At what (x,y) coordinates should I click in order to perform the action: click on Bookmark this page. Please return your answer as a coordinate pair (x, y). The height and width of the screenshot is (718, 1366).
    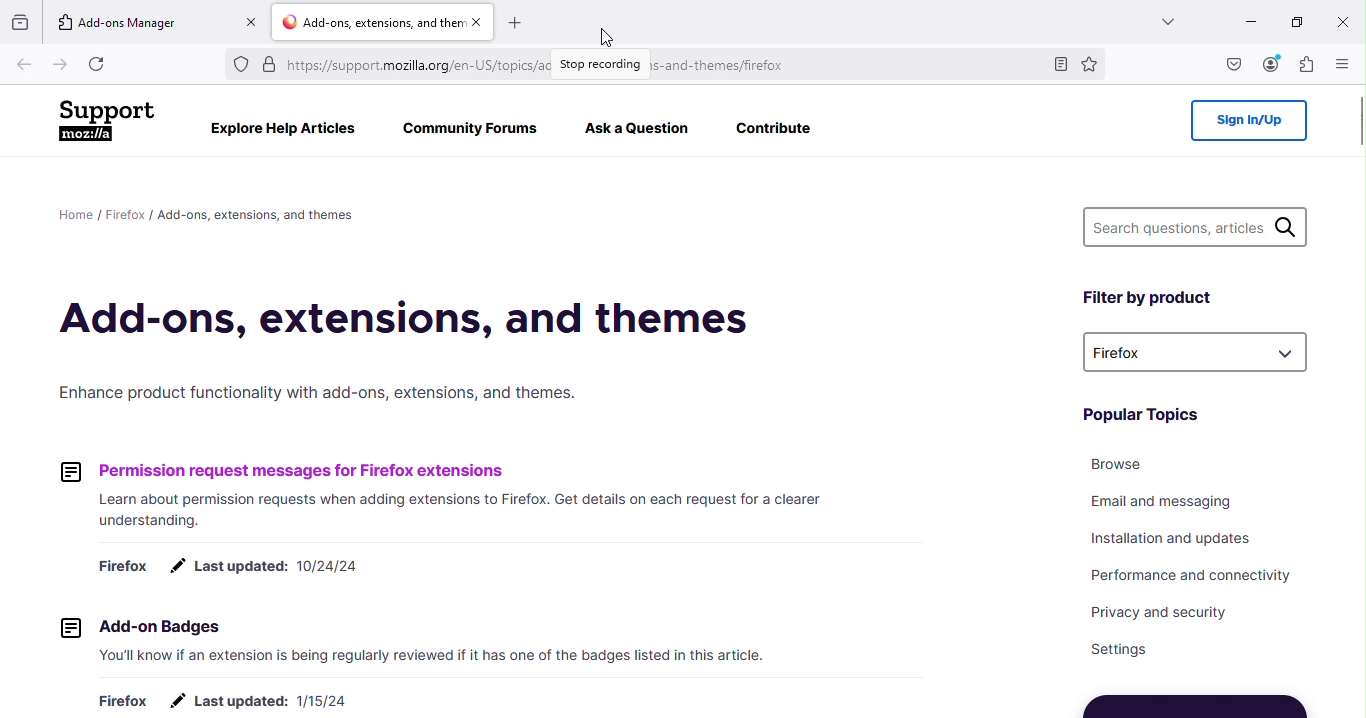
    Looking at the image, I should click on (1096, 65).